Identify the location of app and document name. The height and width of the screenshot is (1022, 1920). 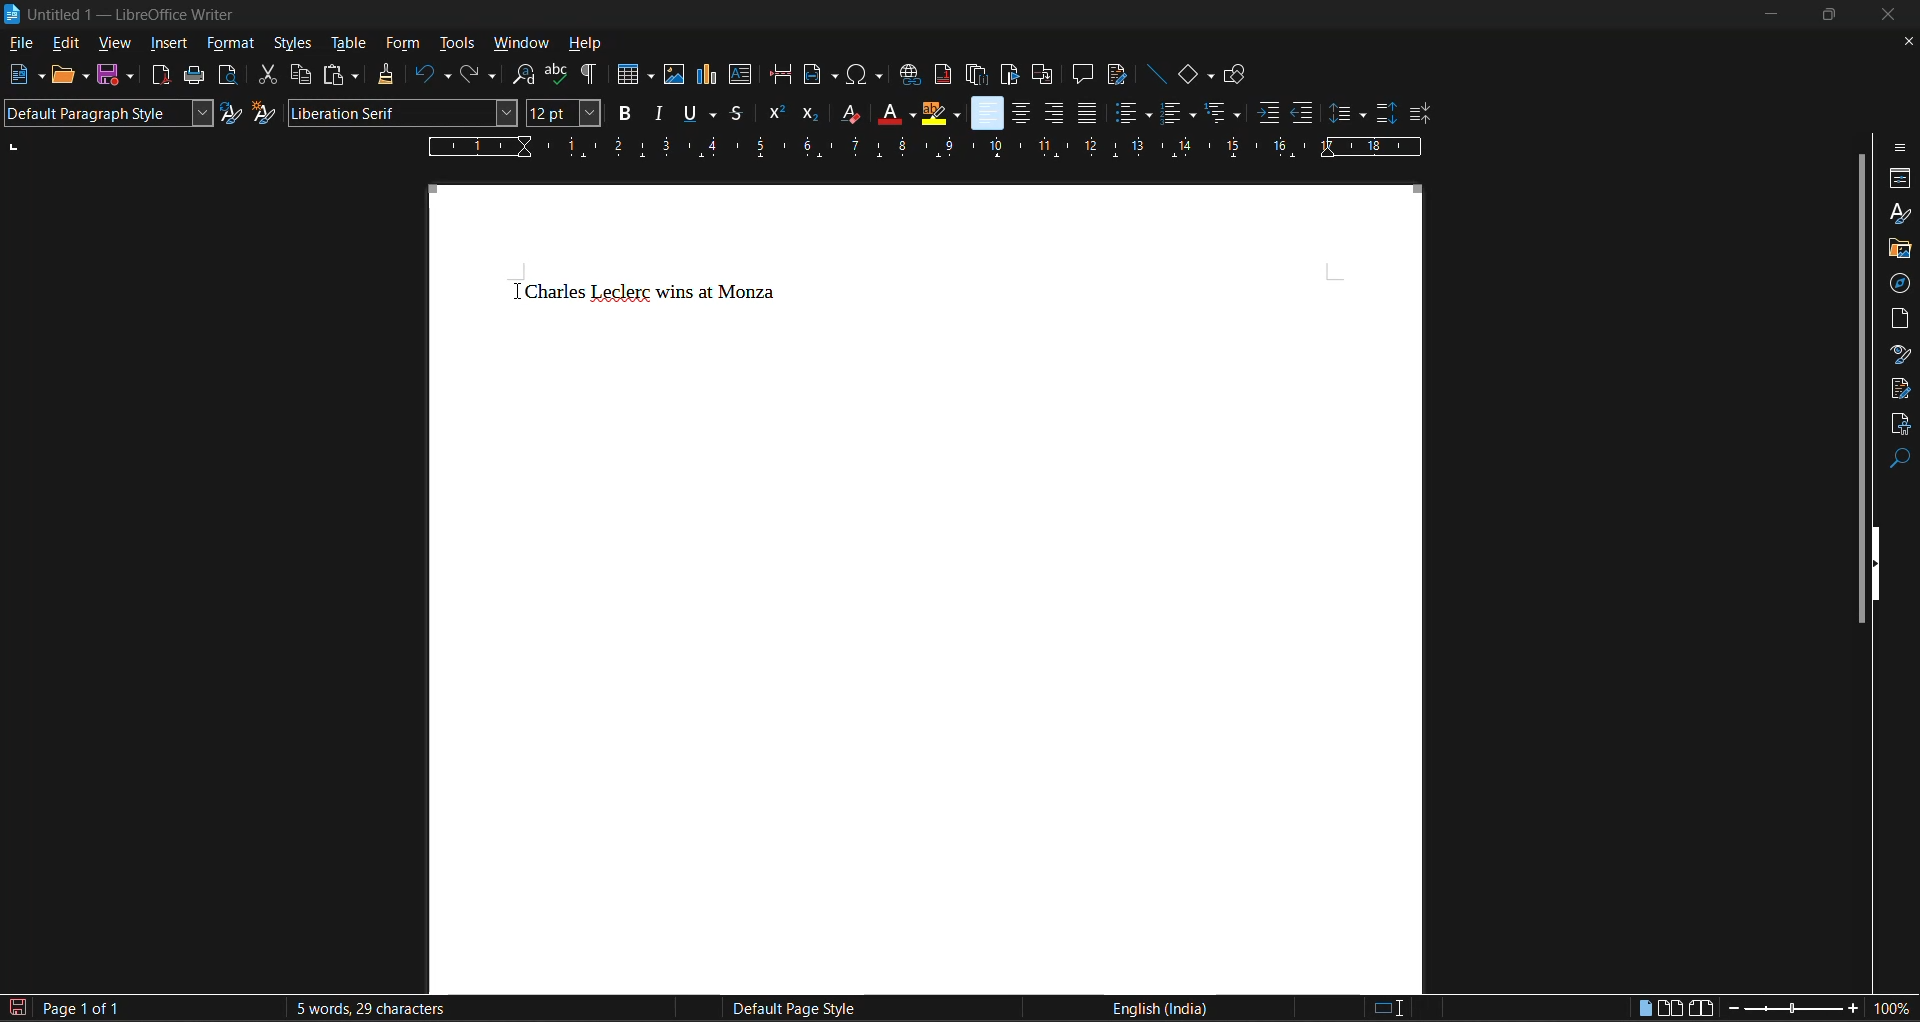
(125, 14).